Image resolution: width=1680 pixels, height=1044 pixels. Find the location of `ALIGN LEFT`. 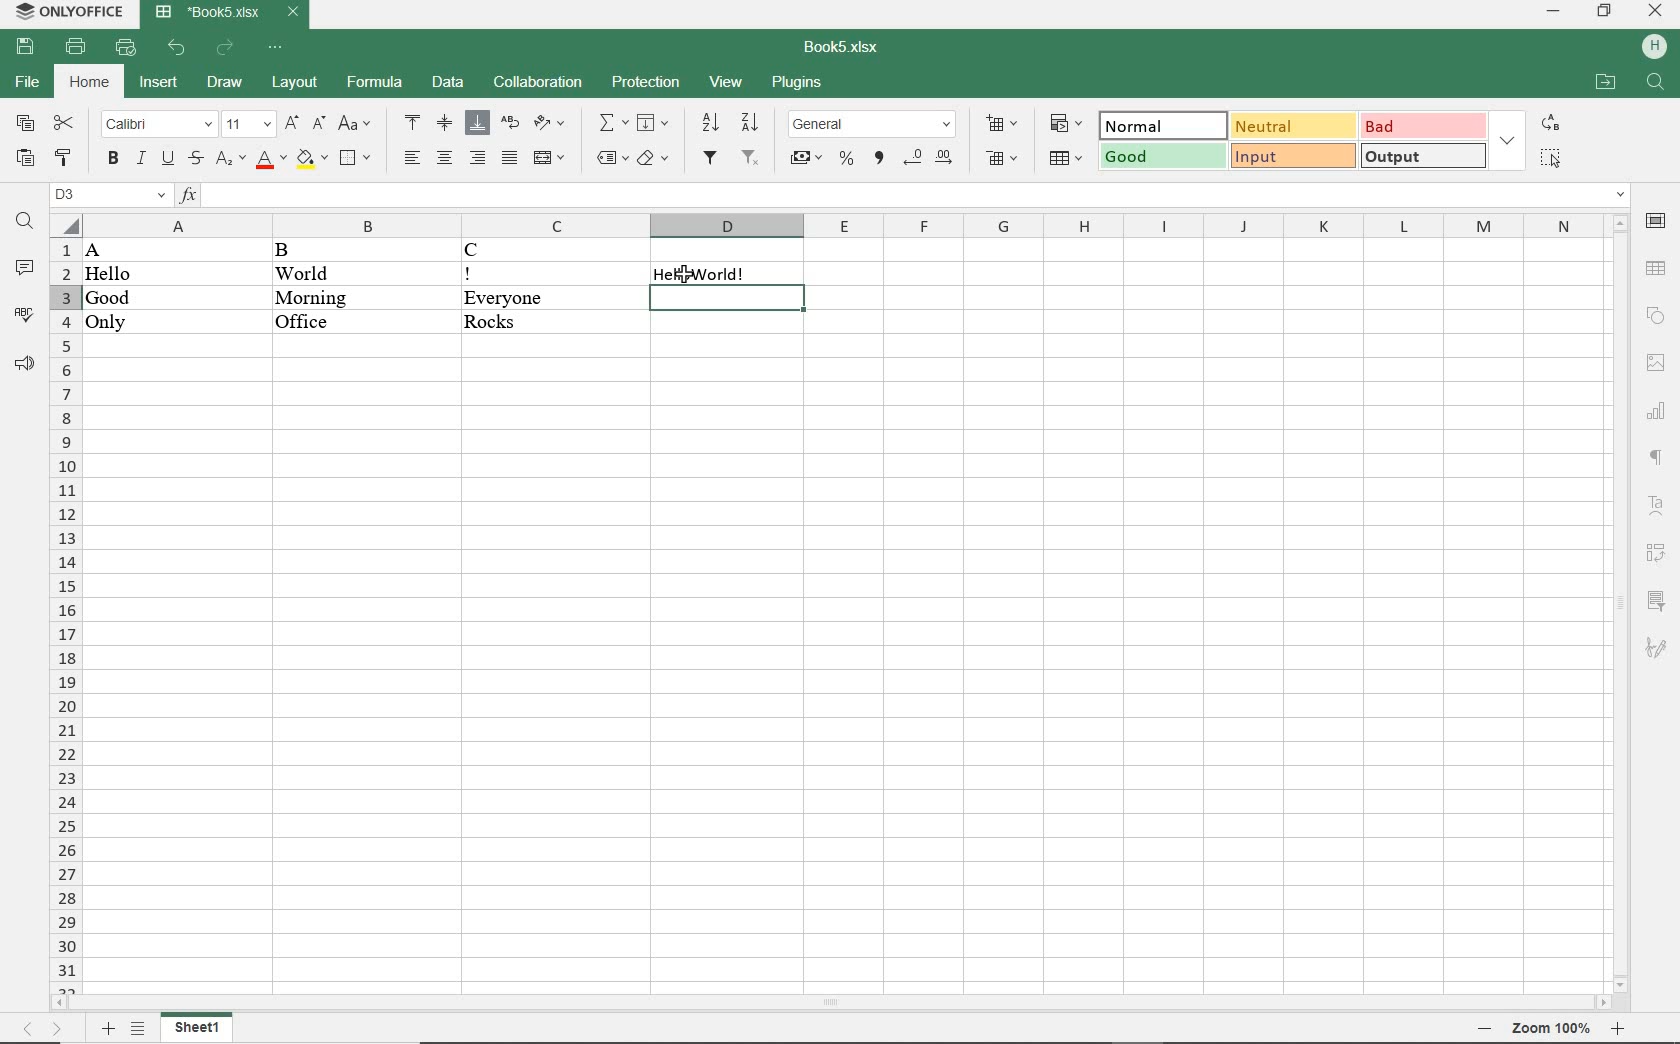

ALIGN LEFT is located at coordinates (413, 157).